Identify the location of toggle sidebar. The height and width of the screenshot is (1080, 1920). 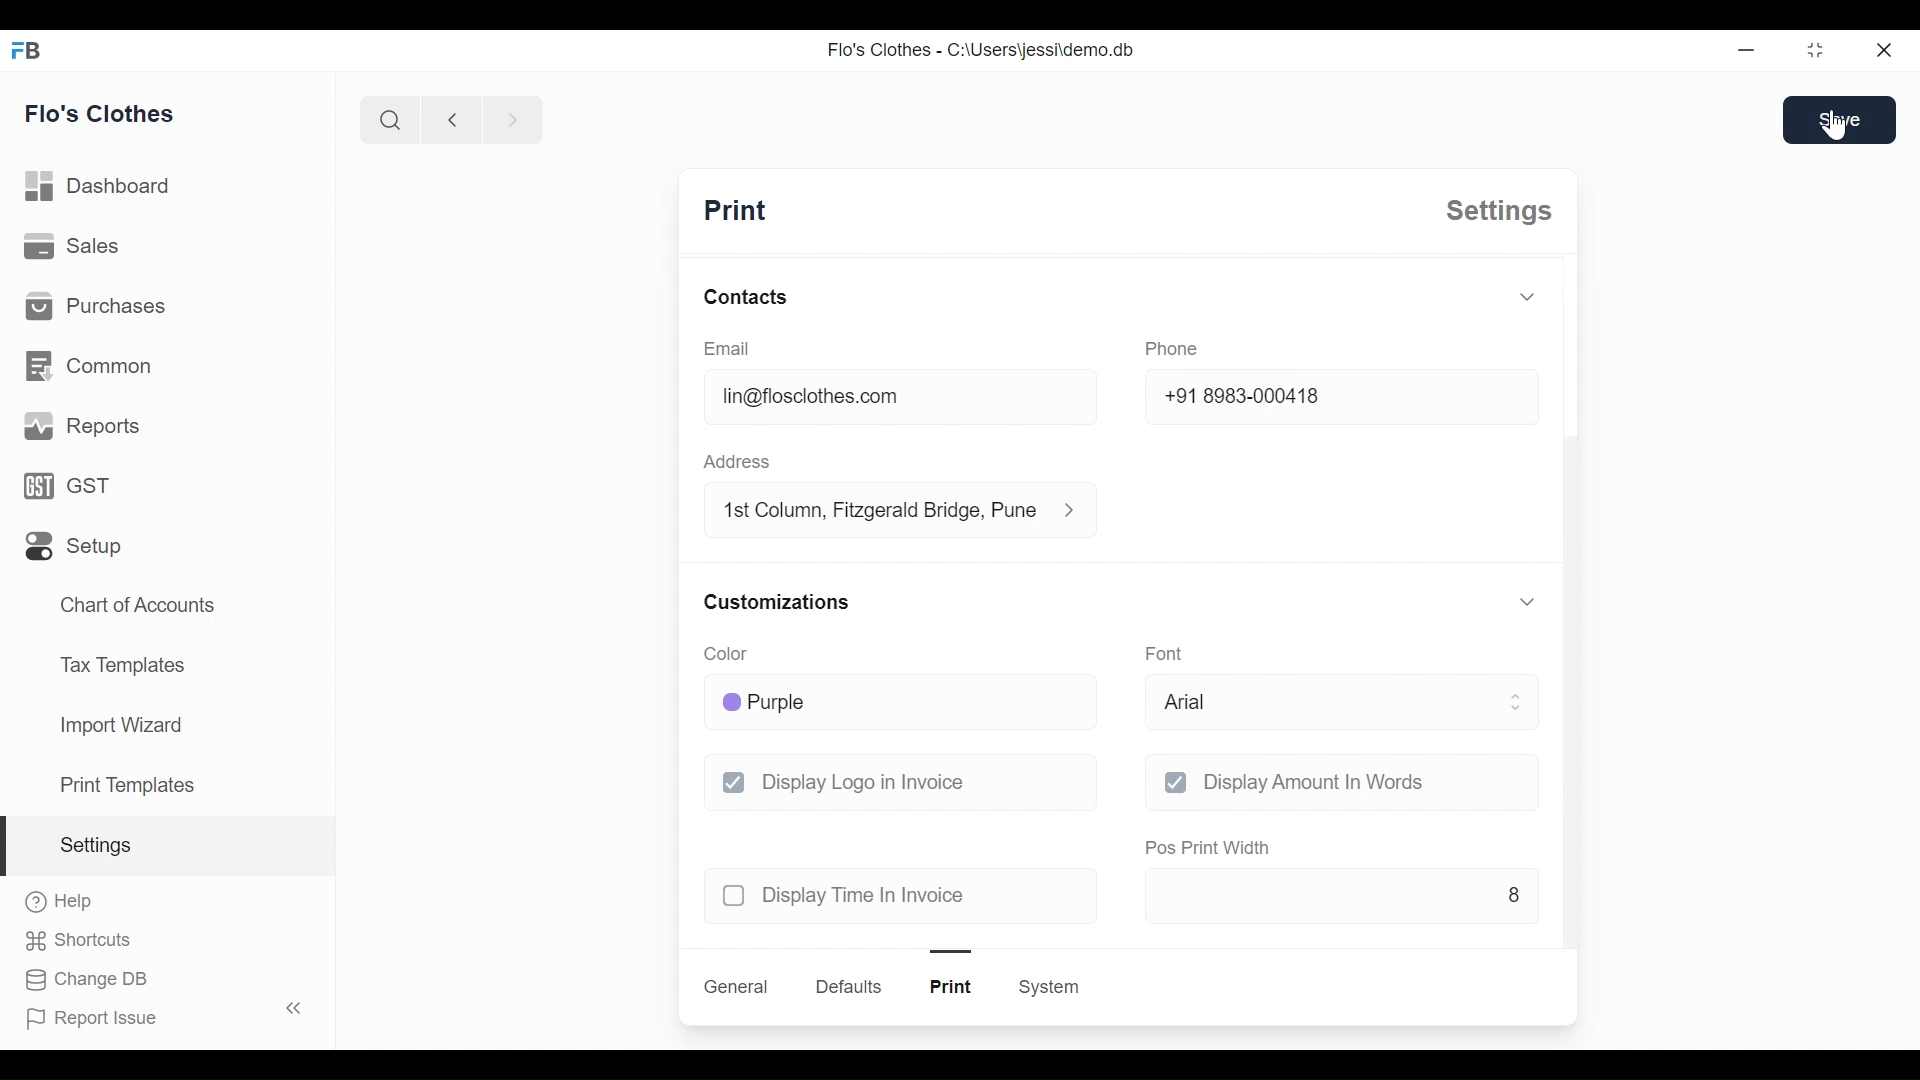
(296, 1008).